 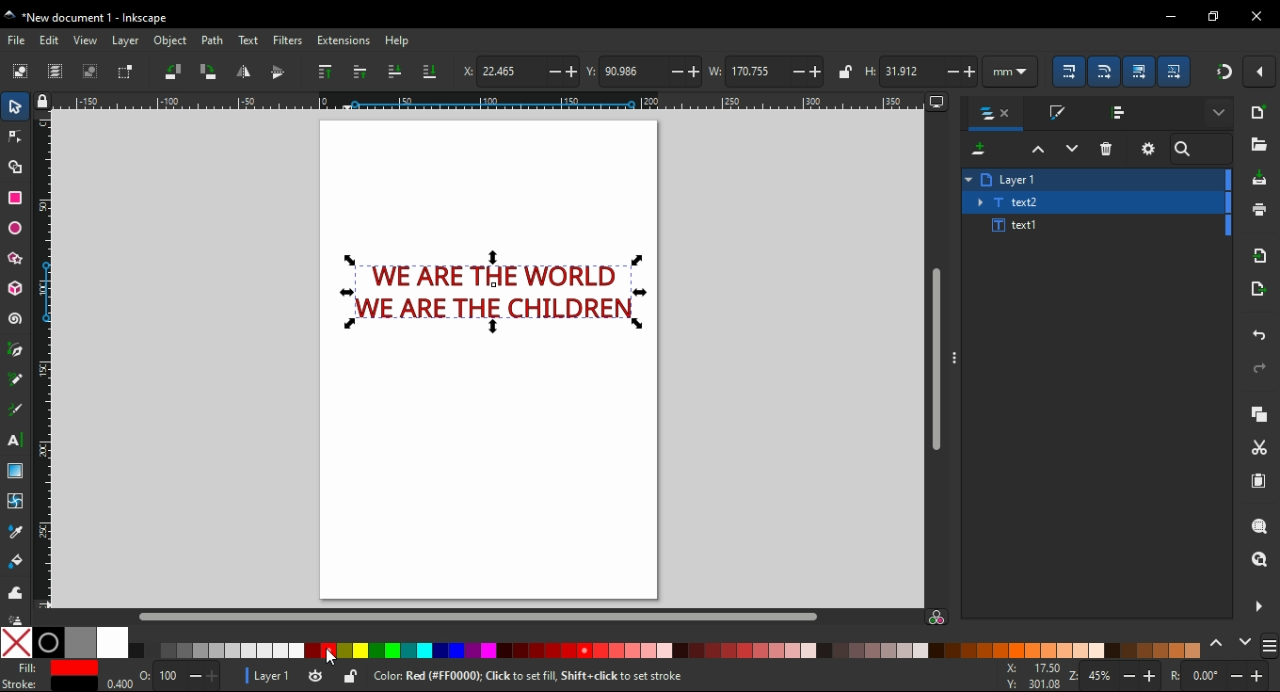 What do you see at coordinates (1258, 526) in the screenshot?
I see `zoom object` at bounding box center [1258, 526].